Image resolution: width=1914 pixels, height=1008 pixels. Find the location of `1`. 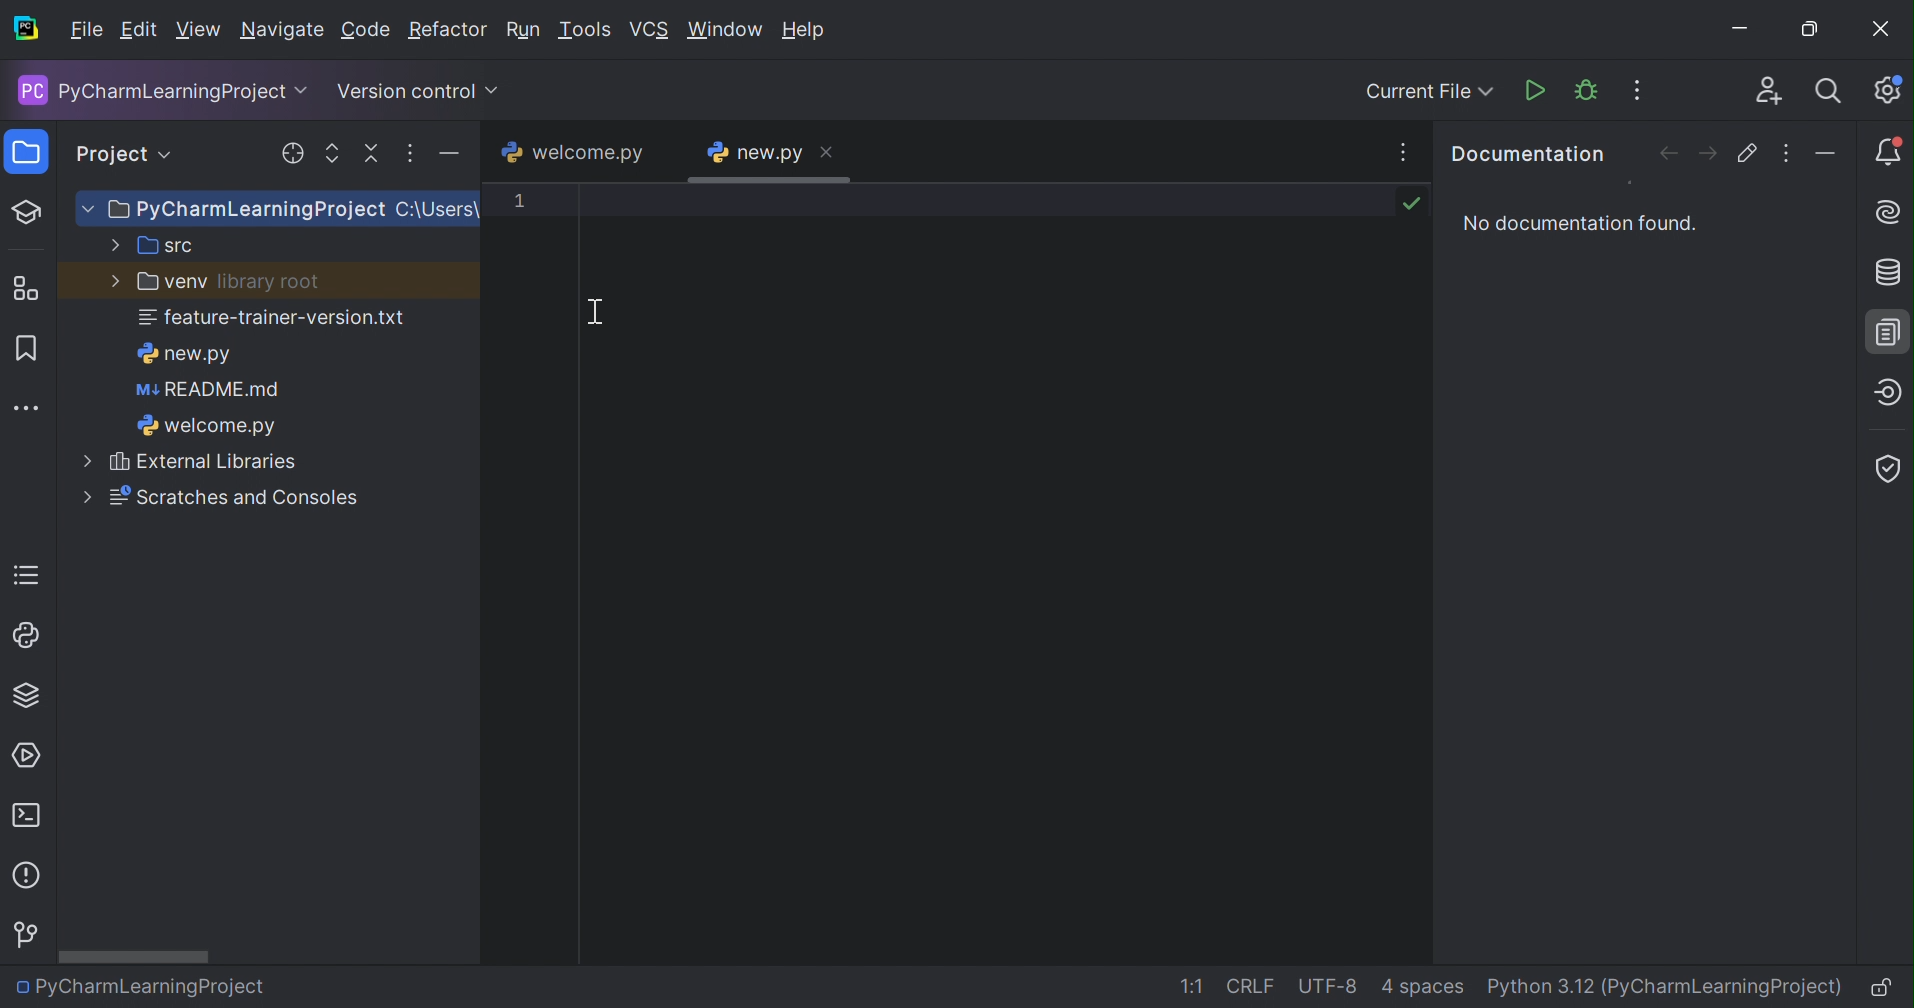

1 is located at coordinates (519, 199).